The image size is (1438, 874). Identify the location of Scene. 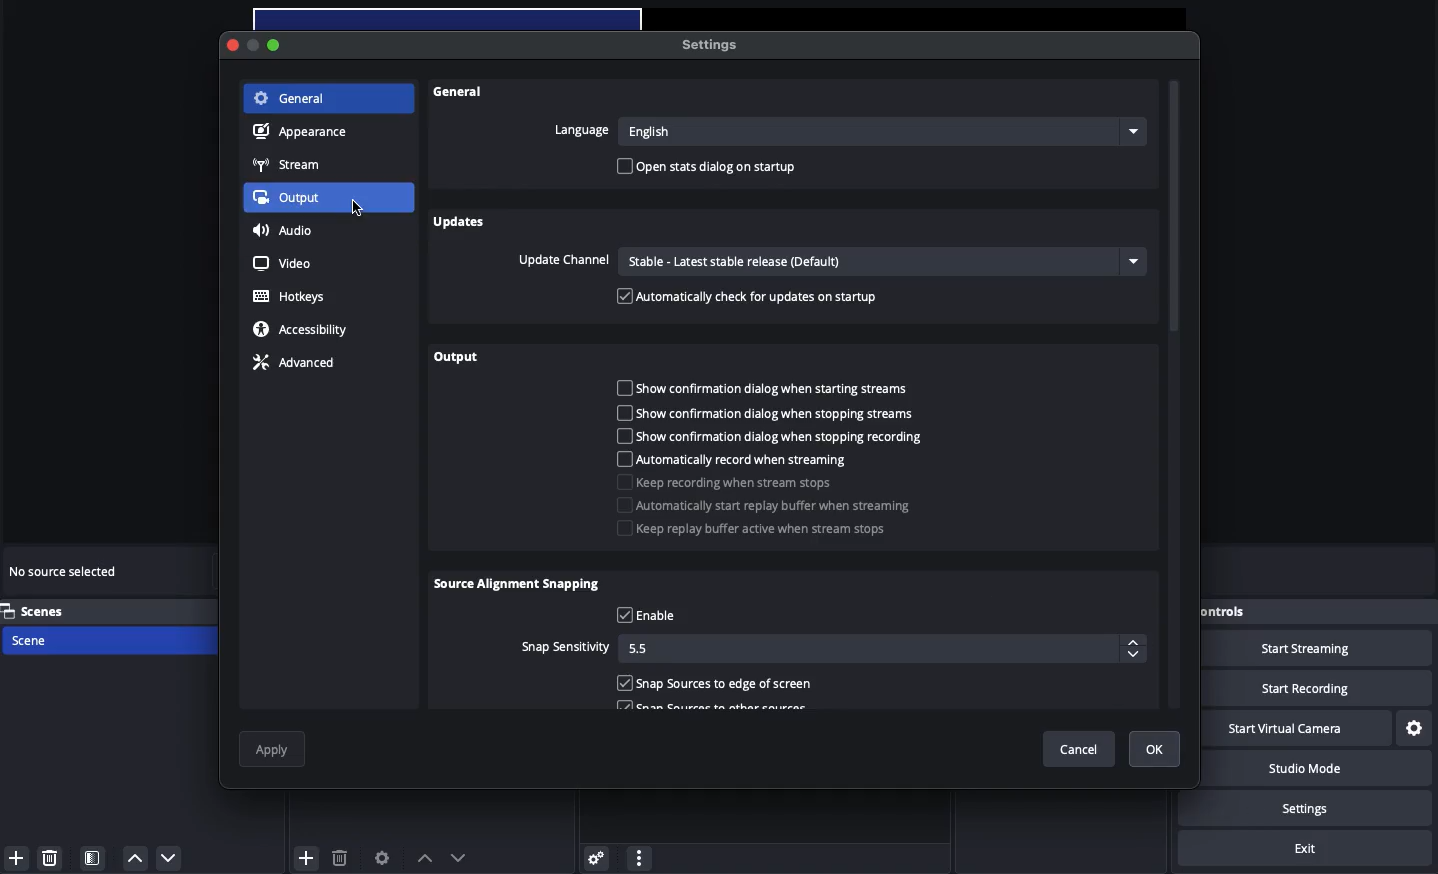
(52, 641).